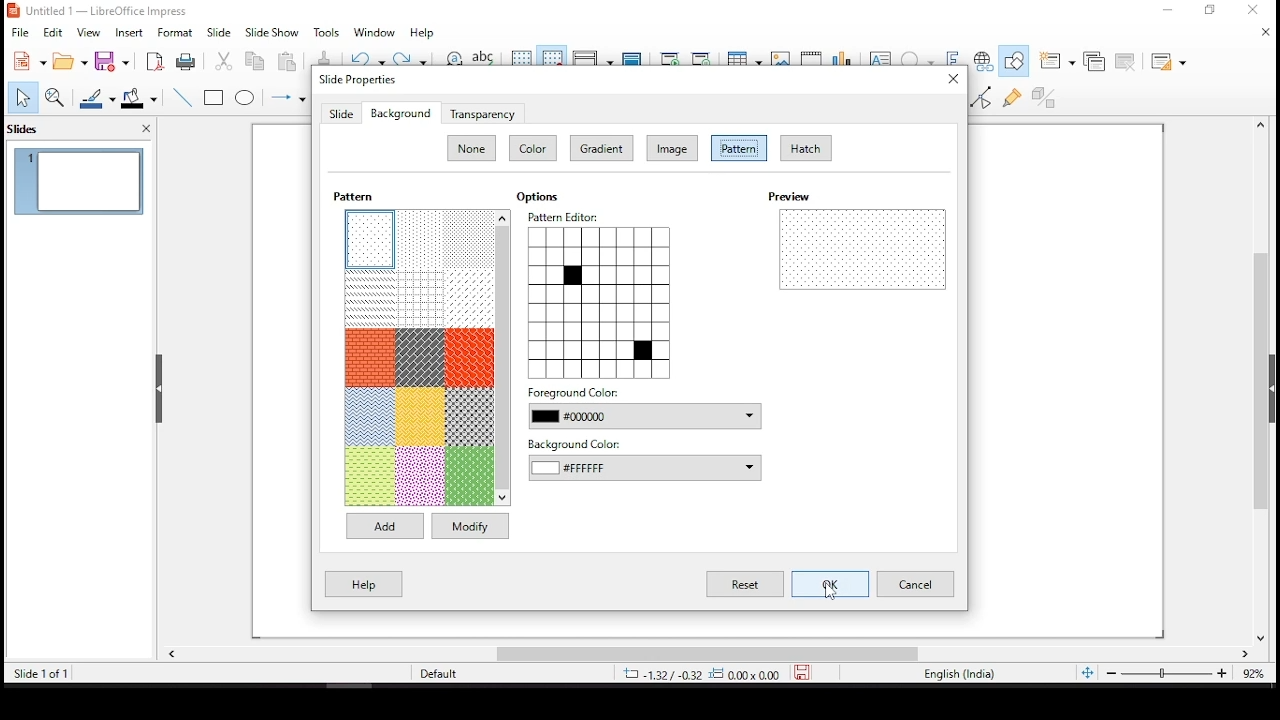 The image size is (1280, 720). Describe the element at coordinates (419, 358) in the screenshot. I see `pattern` at that location.